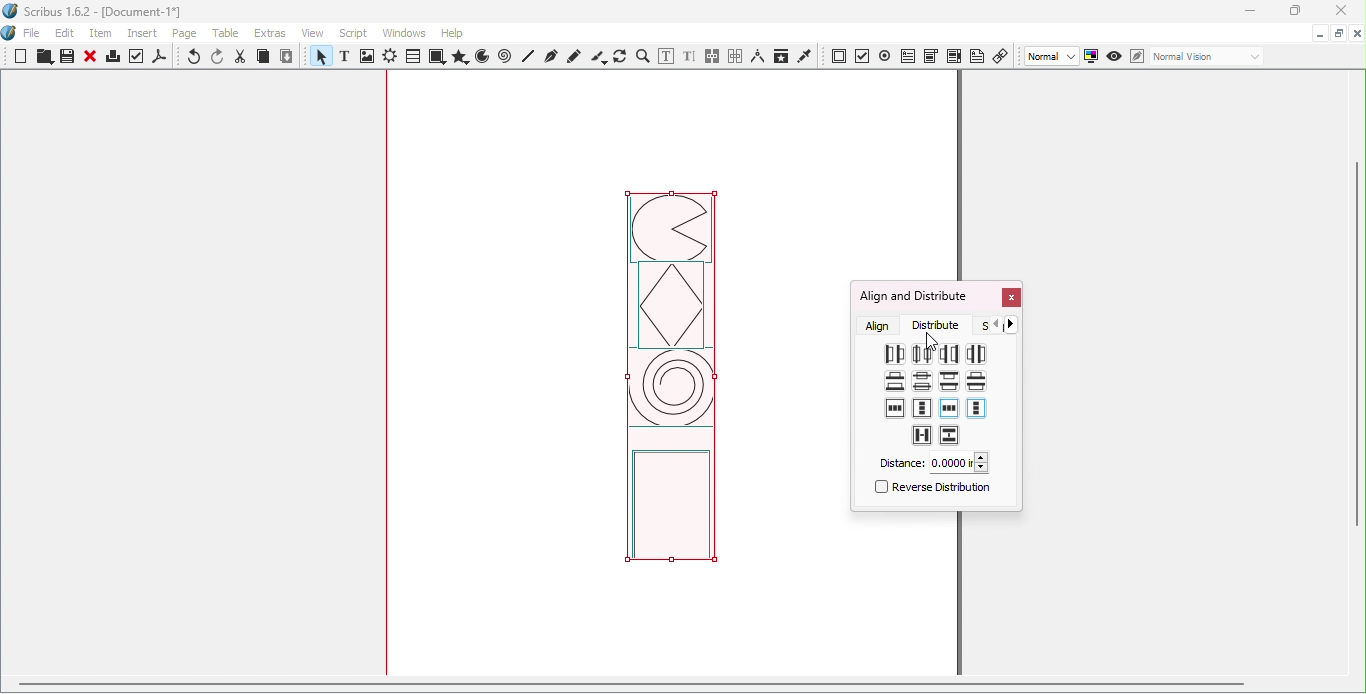  I want to click on Close document, so click(1357, 34).